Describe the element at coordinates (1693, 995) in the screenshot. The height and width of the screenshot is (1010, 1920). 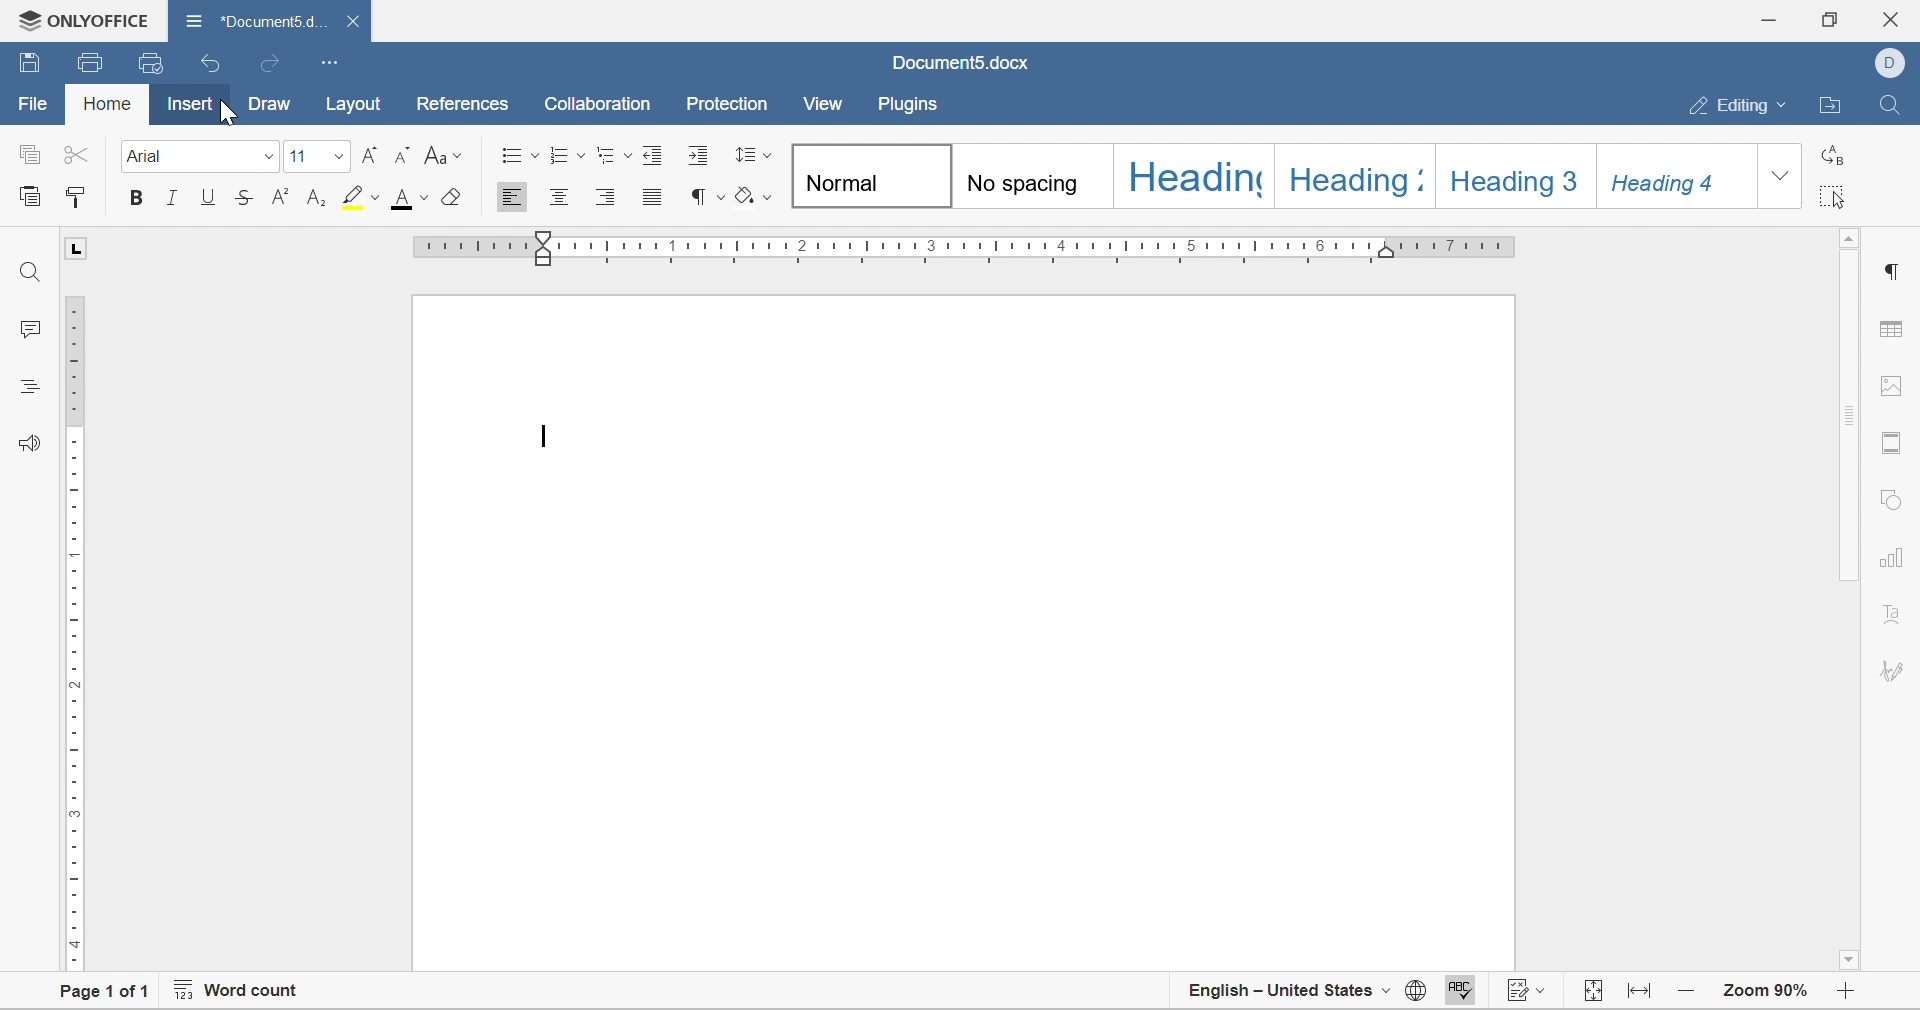
I see `zoom in` at that location.